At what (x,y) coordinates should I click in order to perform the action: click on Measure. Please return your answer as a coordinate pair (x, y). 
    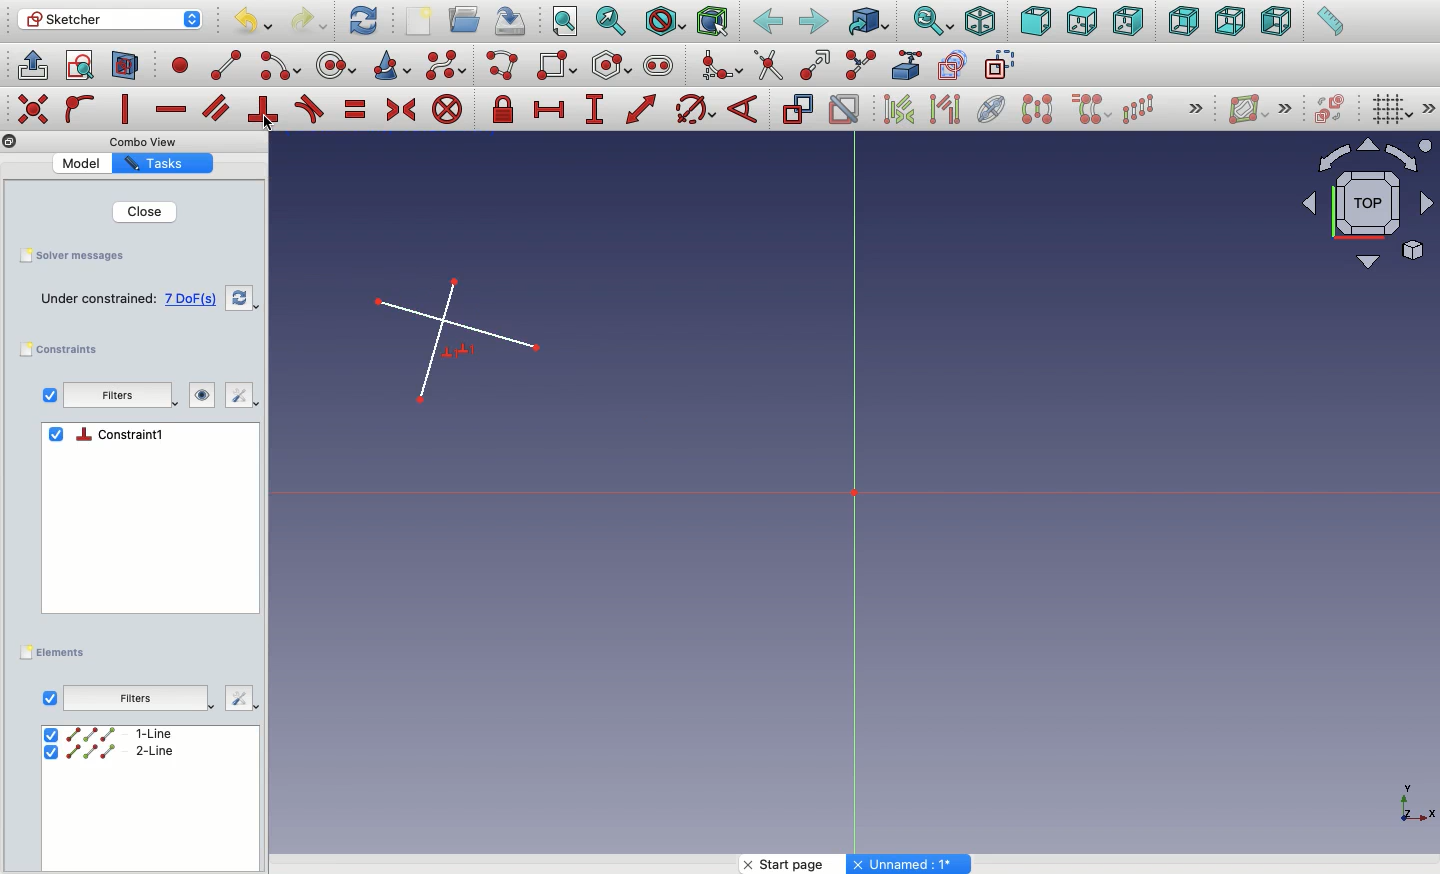
    Looking at the image, I should click on (1328, 23).